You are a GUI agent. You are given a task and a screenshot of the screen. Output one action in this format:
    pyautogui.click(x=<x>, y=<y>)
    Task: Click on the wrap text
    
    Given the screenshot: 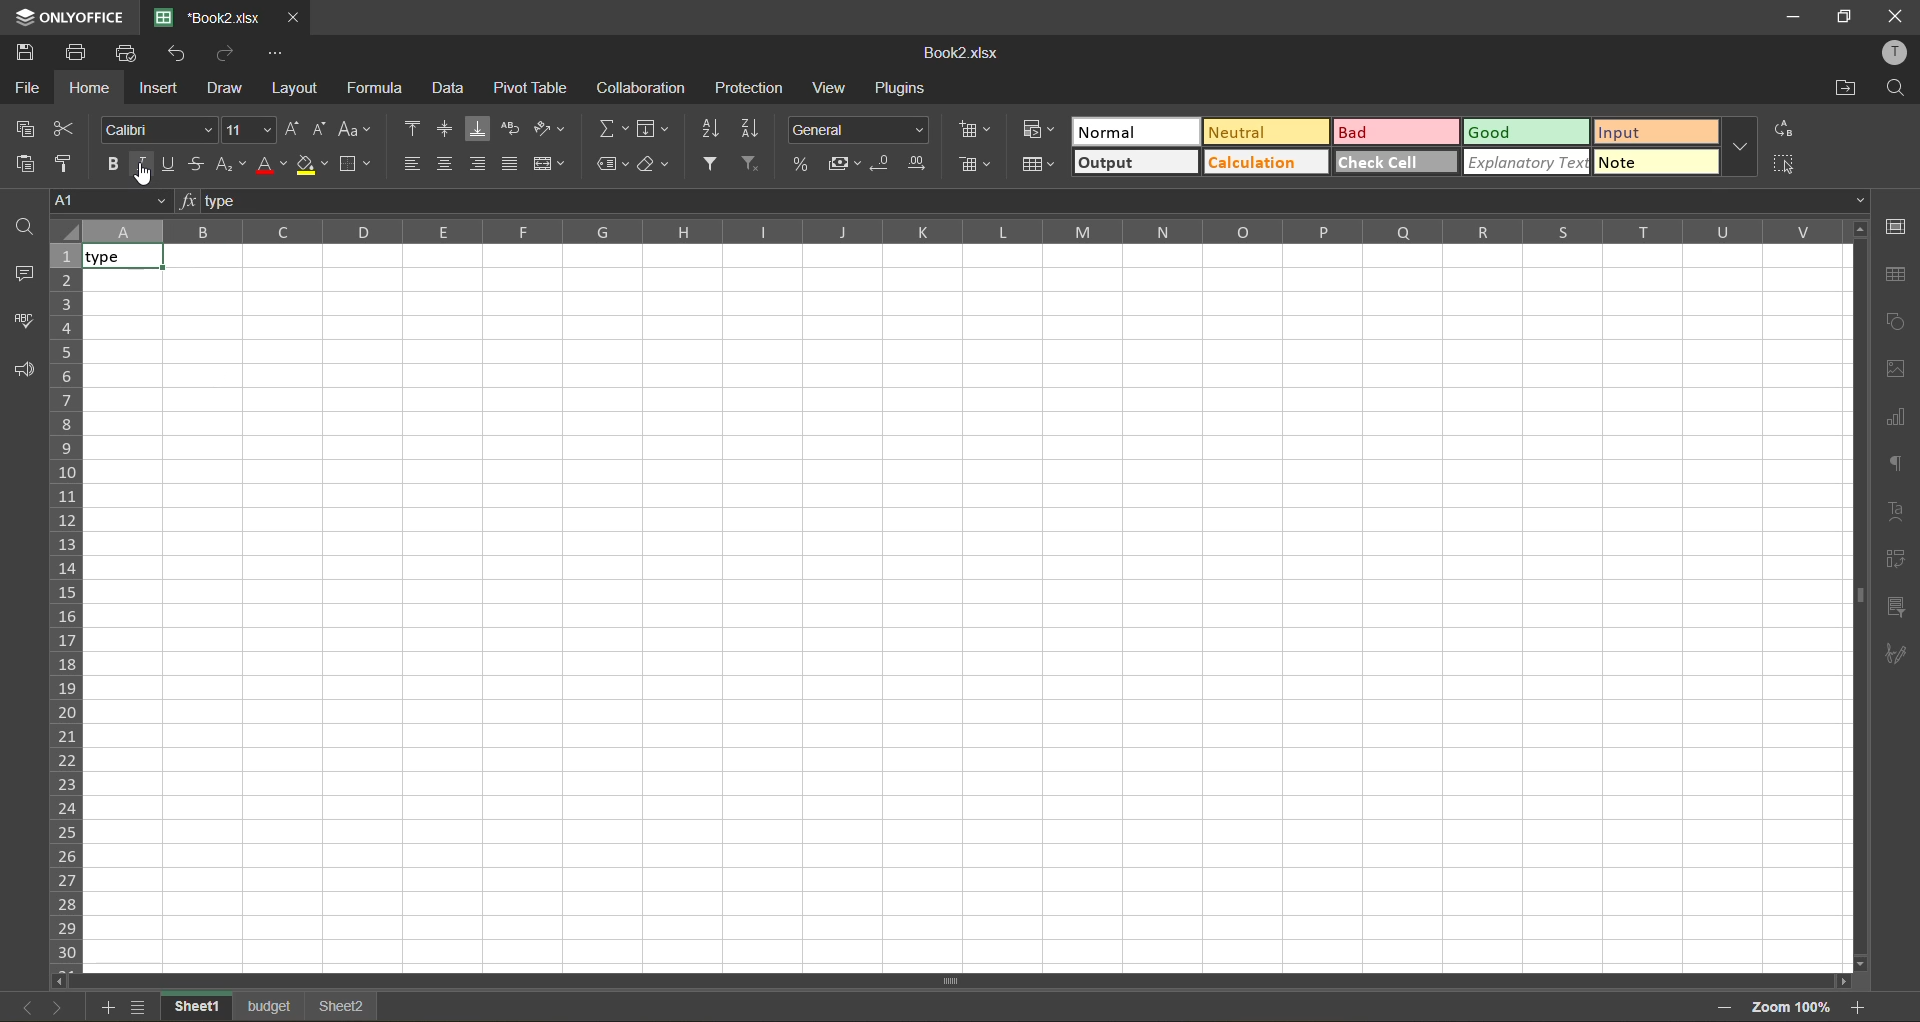 What is the action you would take?
    pyautogui.click(x=511, y=126)
    